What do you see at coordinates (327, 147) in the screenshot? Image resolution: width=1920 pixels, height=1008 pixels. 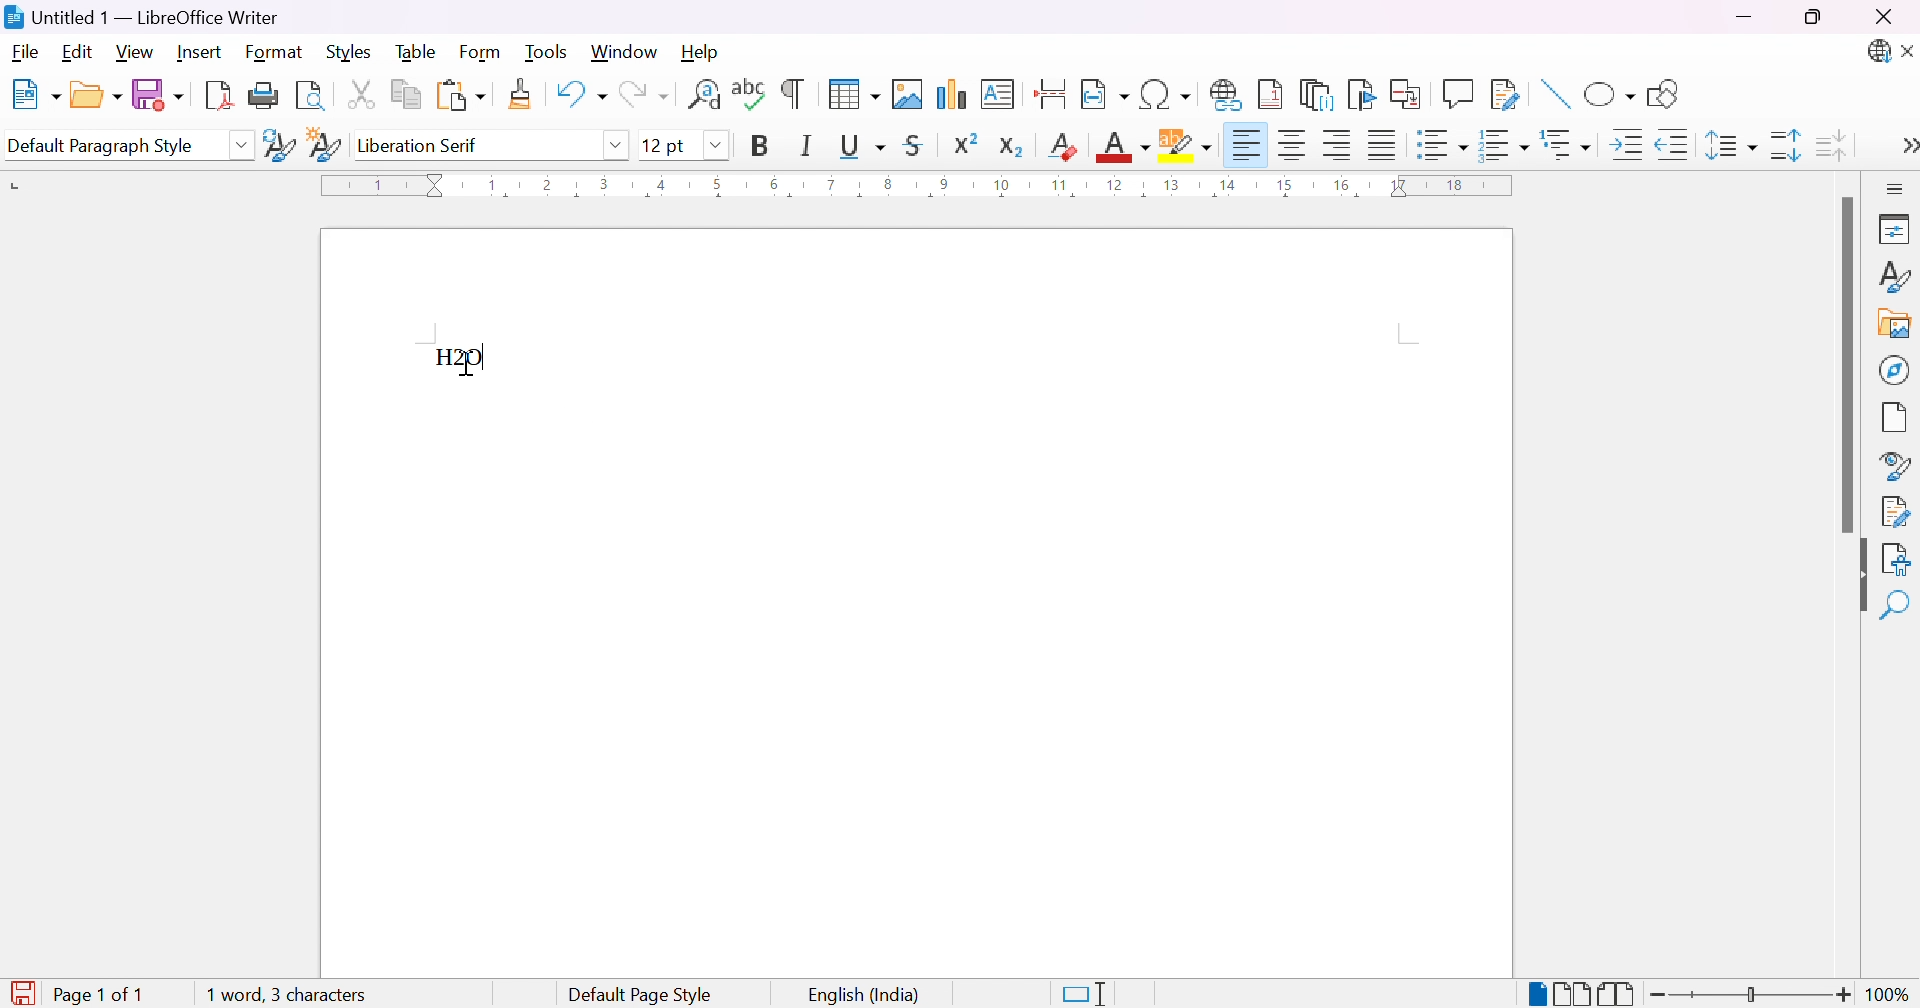 I see `New style from selection` at bounding box center [327, 147].